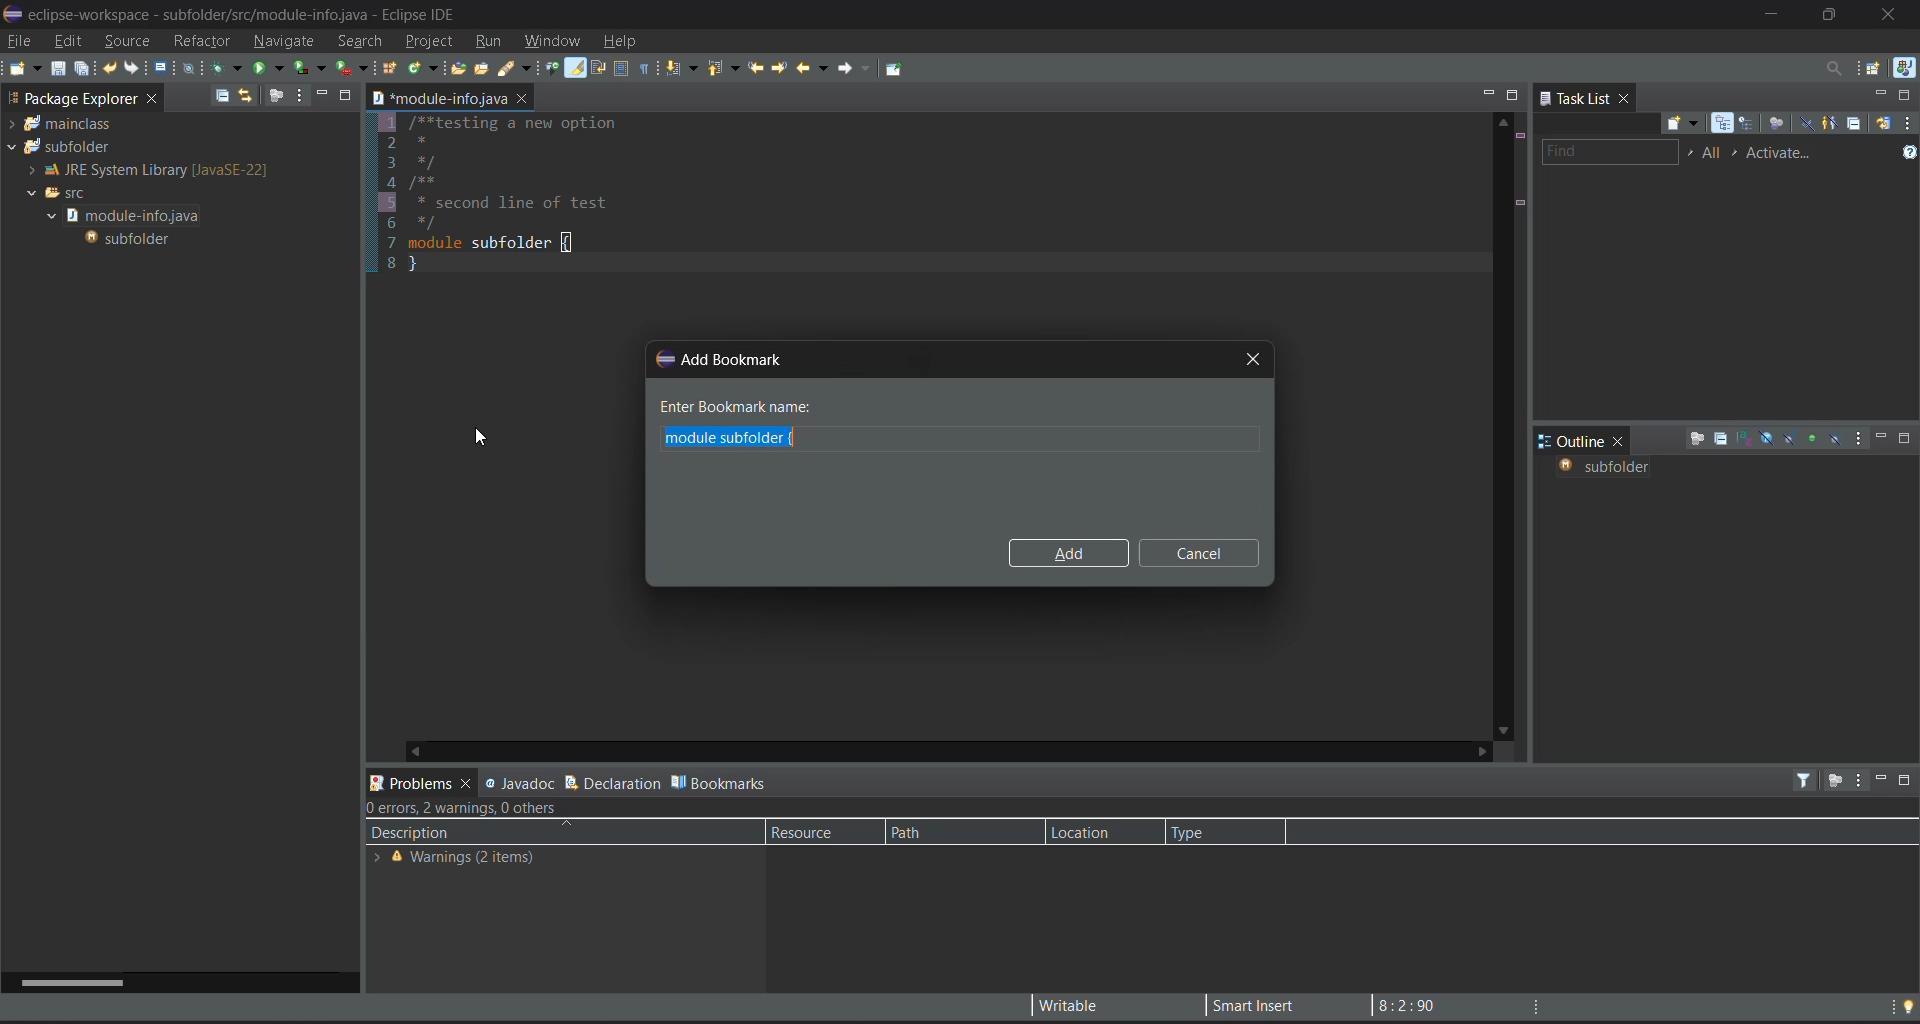 This screenshot has width=1920, height=1024. Describe the element at coordinates (1628, 100) in the screenshot. I see `close` at that location.